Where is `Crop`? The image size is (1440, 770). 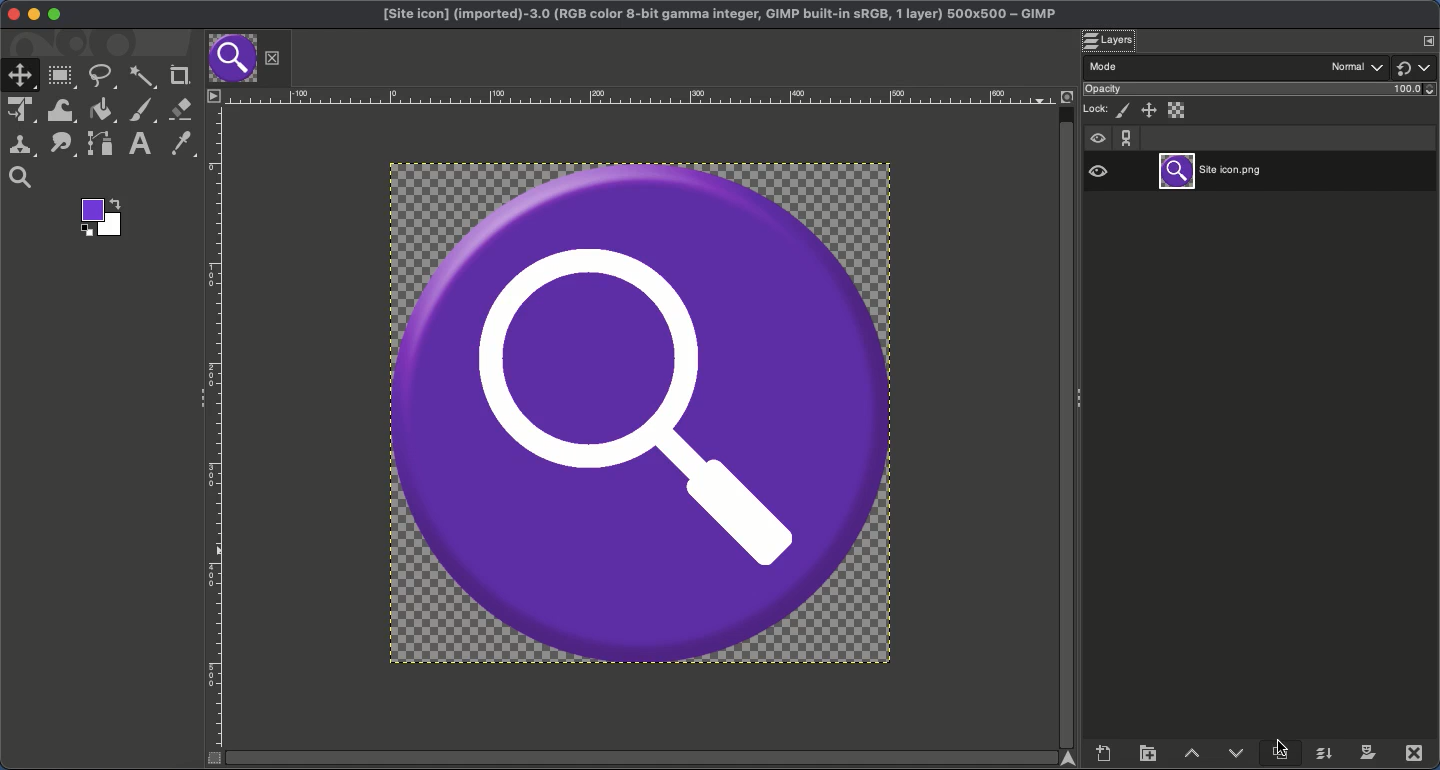
Crop is located at coordinates (179, 74).